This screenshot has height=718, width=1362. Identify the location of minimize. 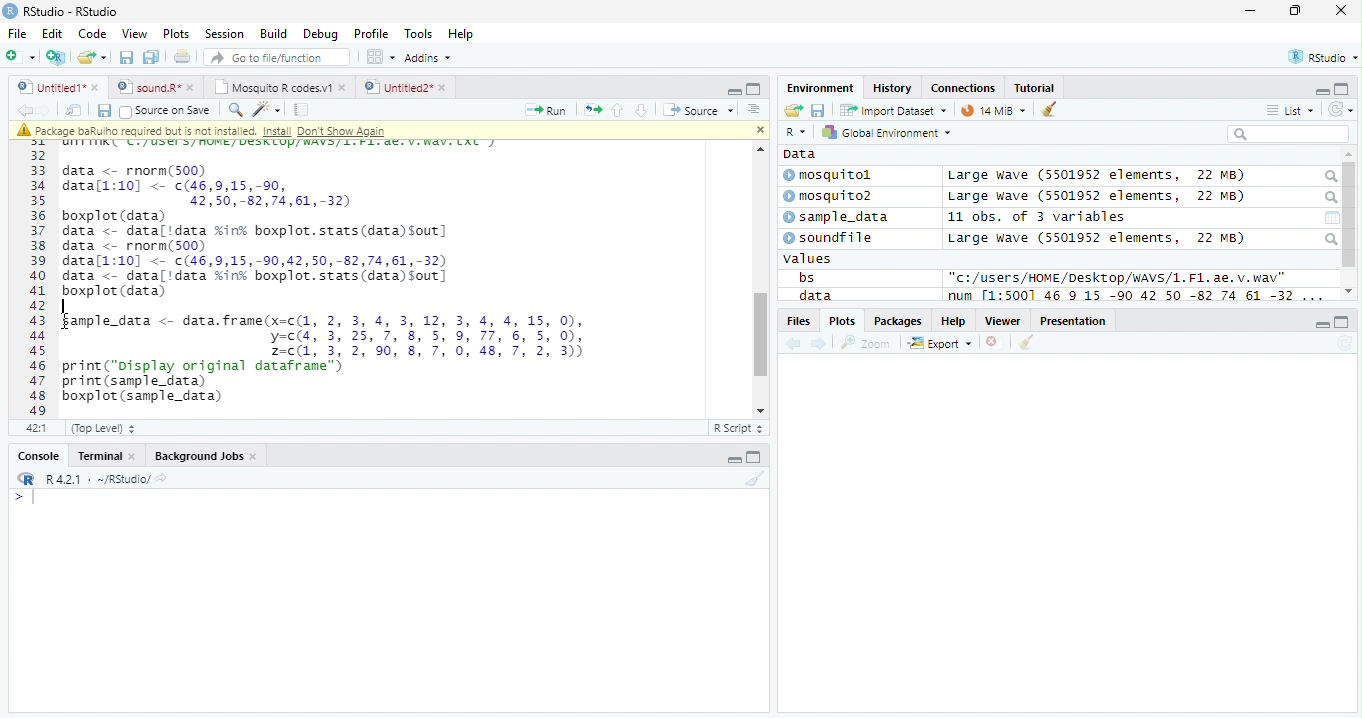
(1252, 10).